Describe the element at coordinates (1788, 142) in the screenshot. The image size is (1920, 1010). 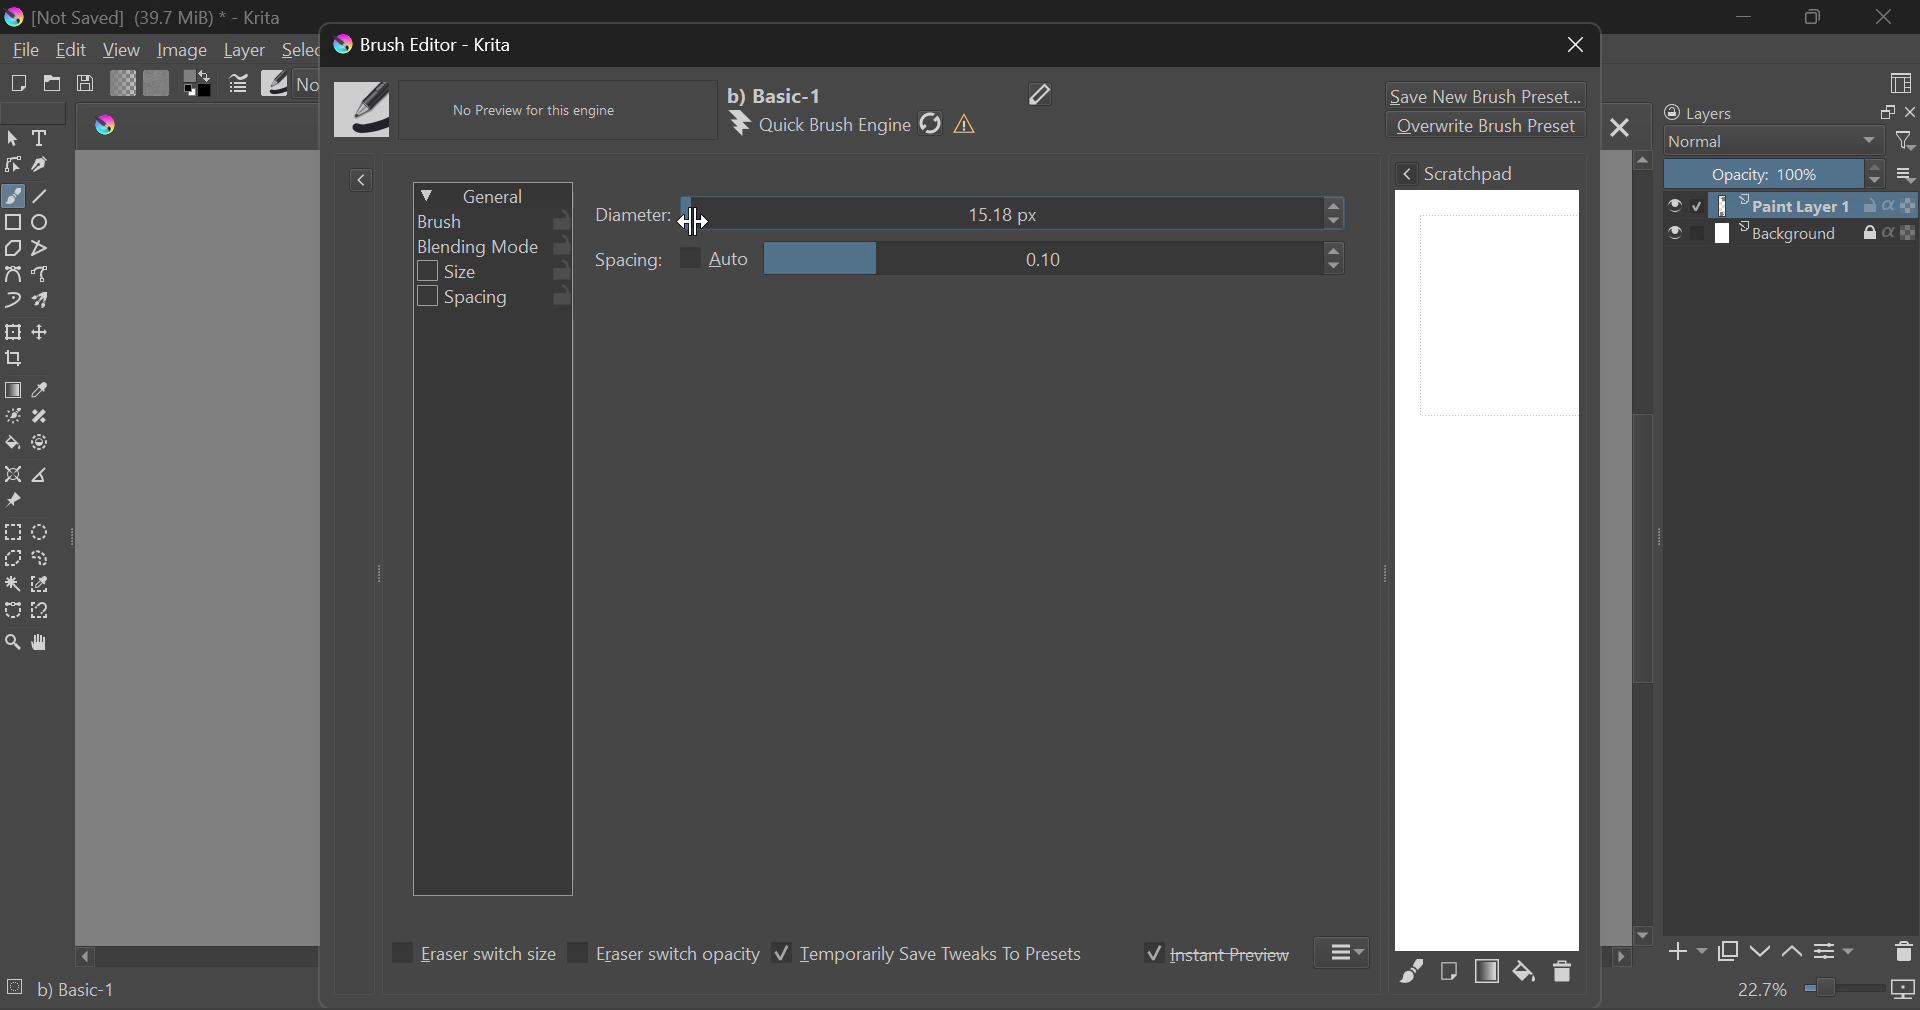
I see `Blending Mode` at that location.